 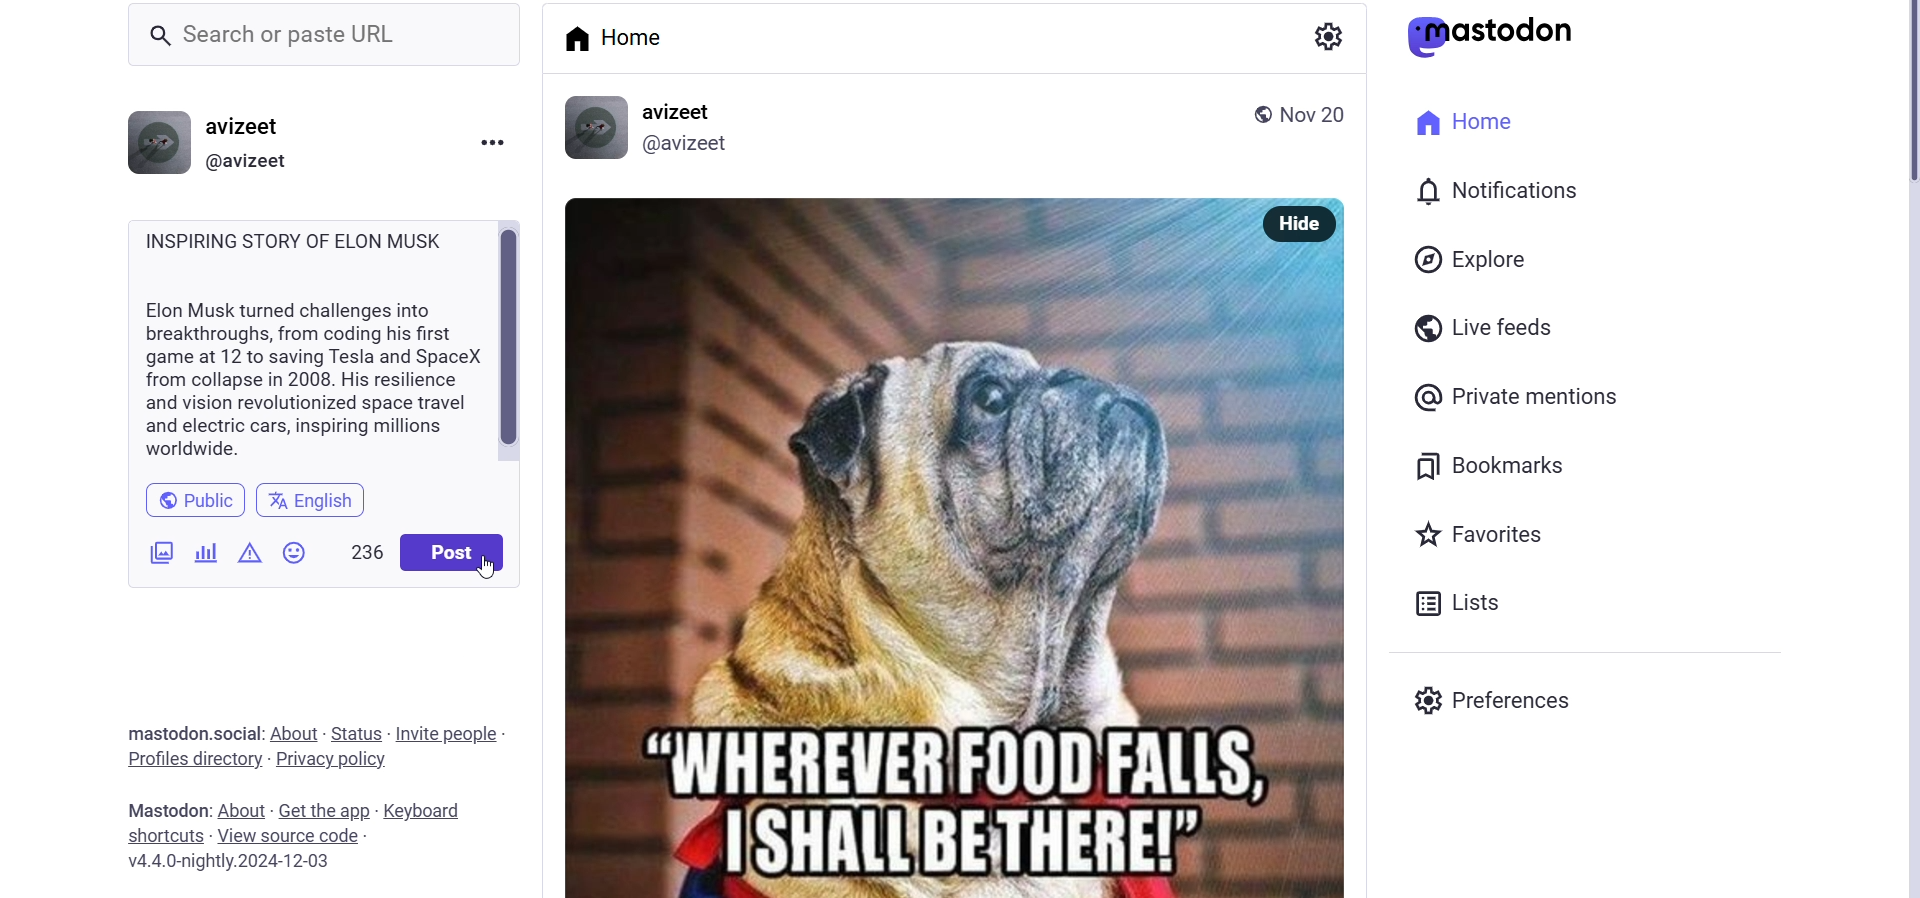 I want to click on emojis, so click(x=295, y=551).